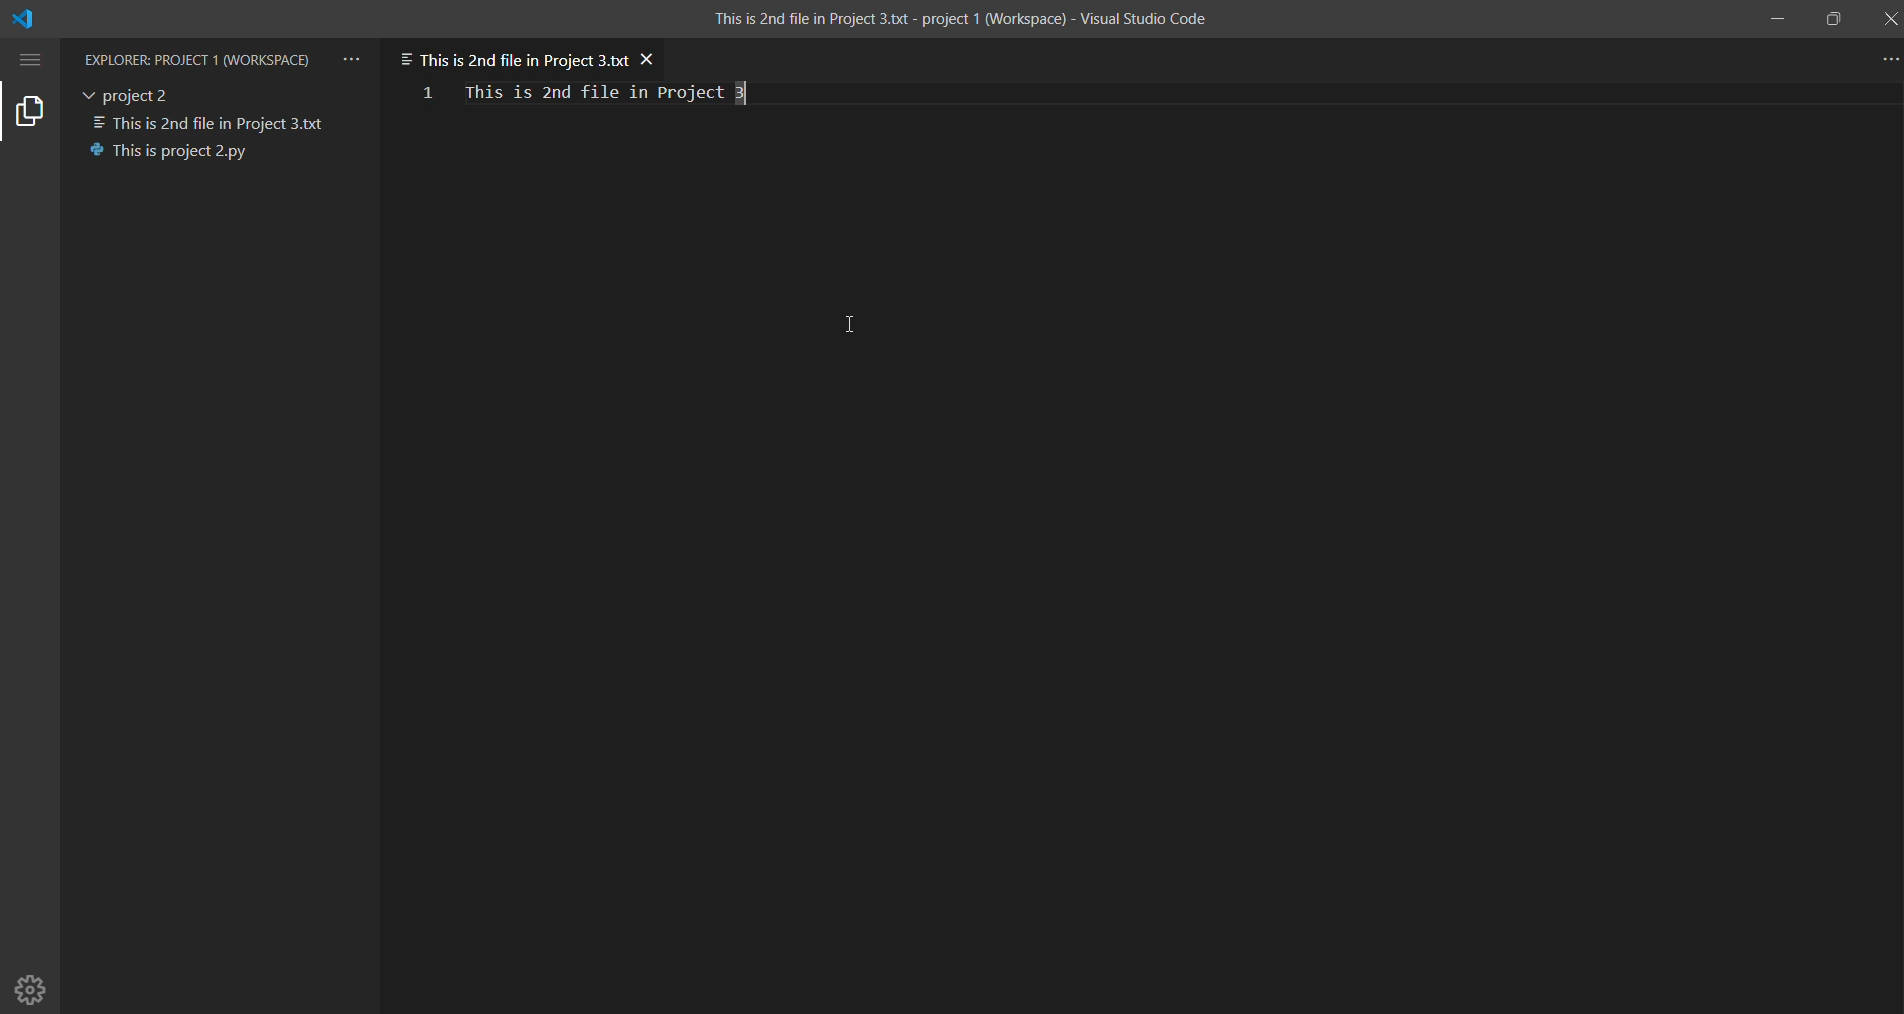  Describe the element at coordinates (857, 319) in the screenshot. I see `cursor` at that location.